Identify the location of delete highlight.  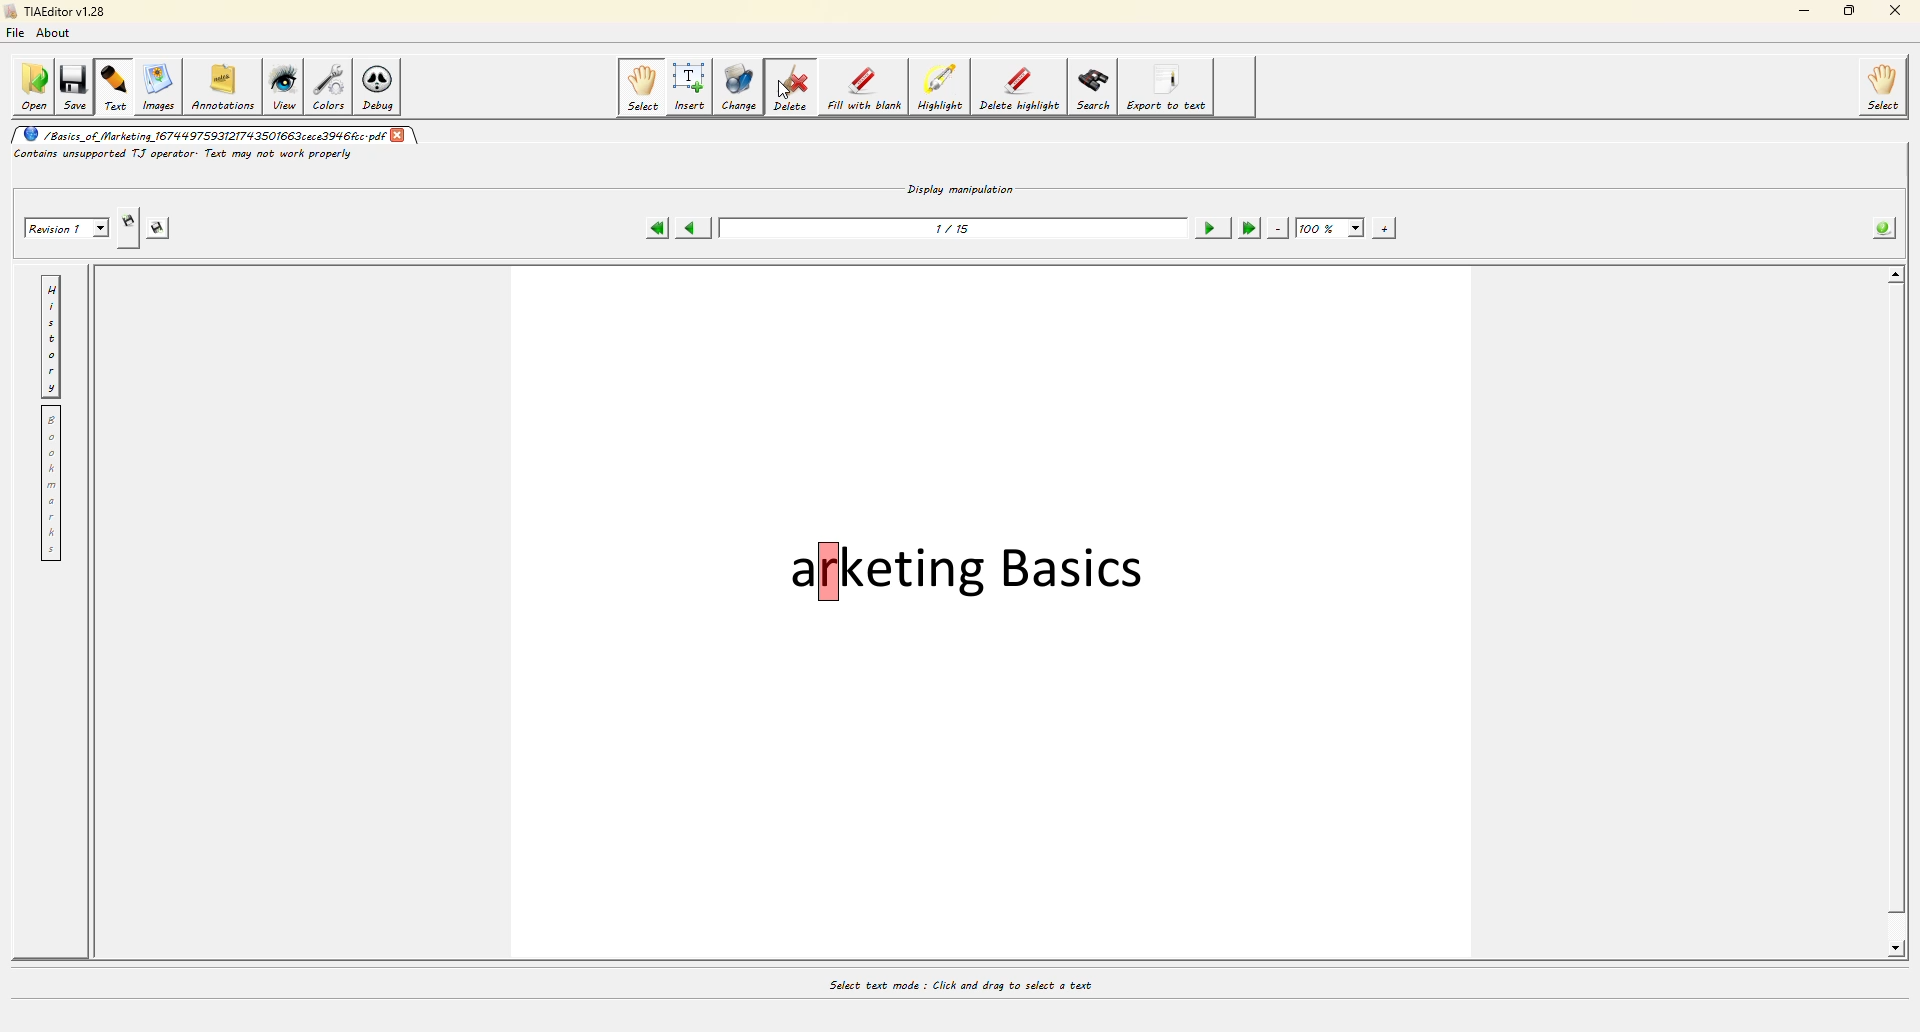
(1018, 88).